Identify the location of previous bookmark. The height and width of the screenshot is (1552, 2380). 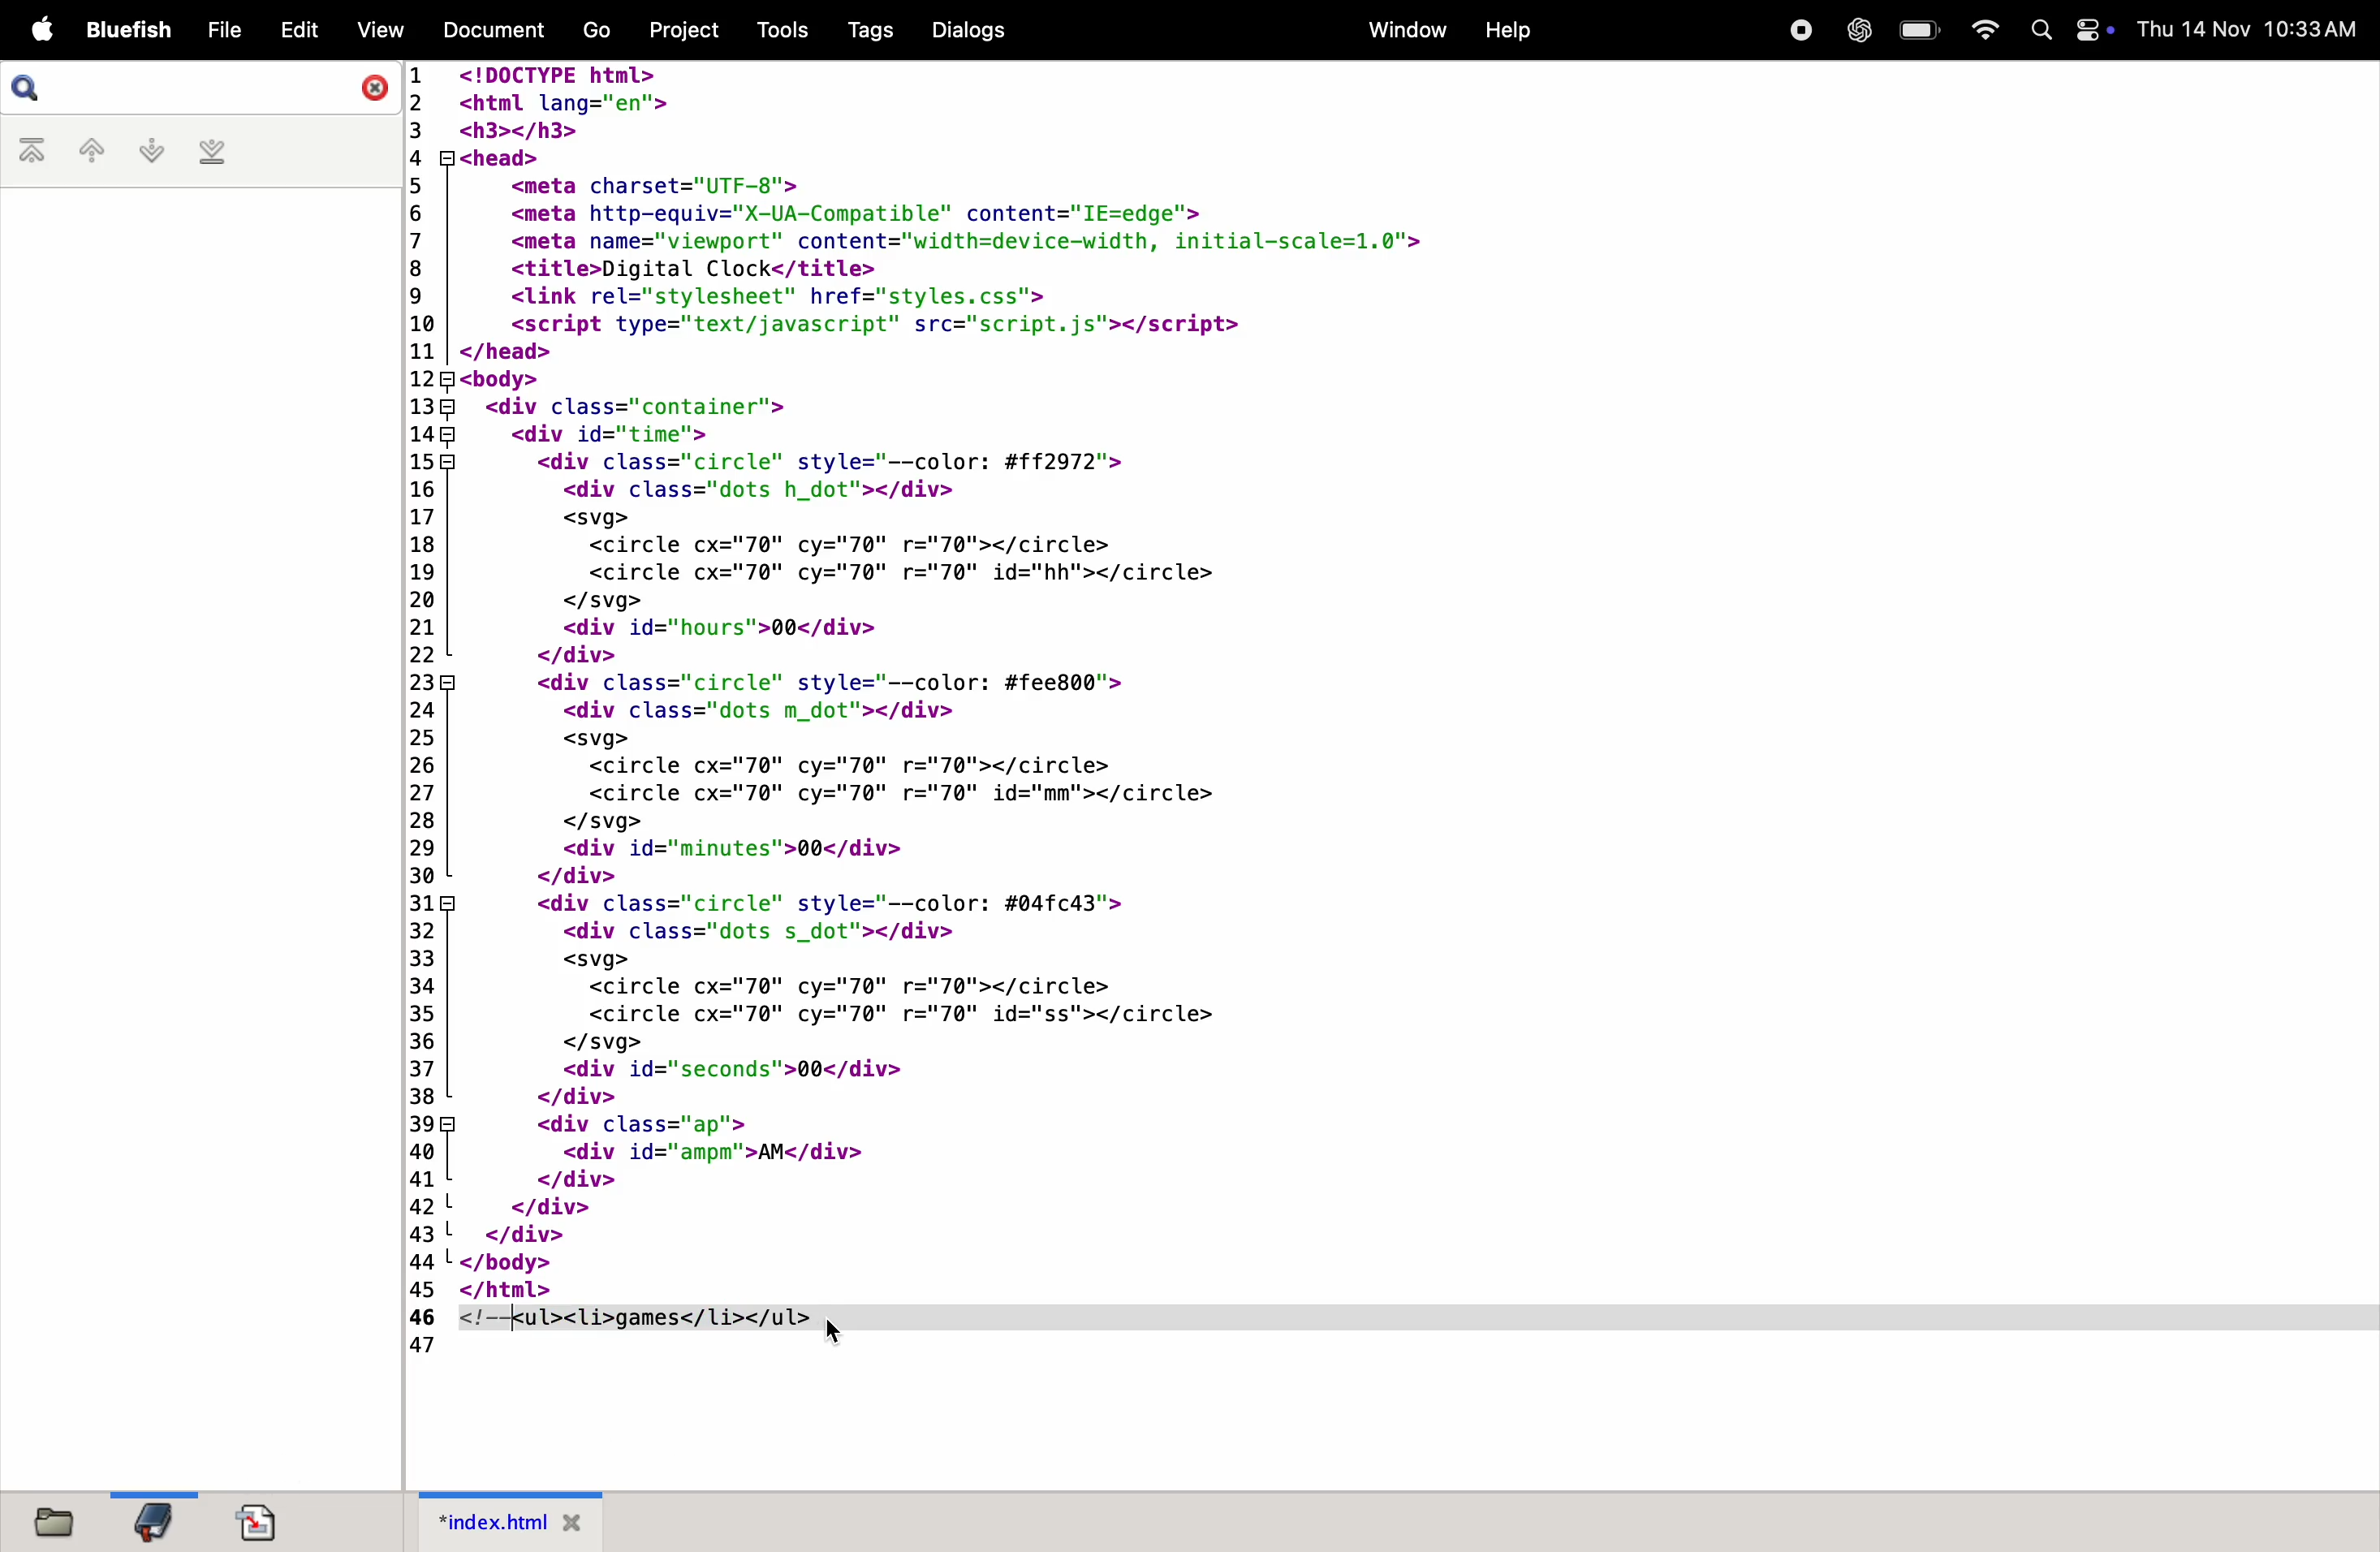
(85, 150).